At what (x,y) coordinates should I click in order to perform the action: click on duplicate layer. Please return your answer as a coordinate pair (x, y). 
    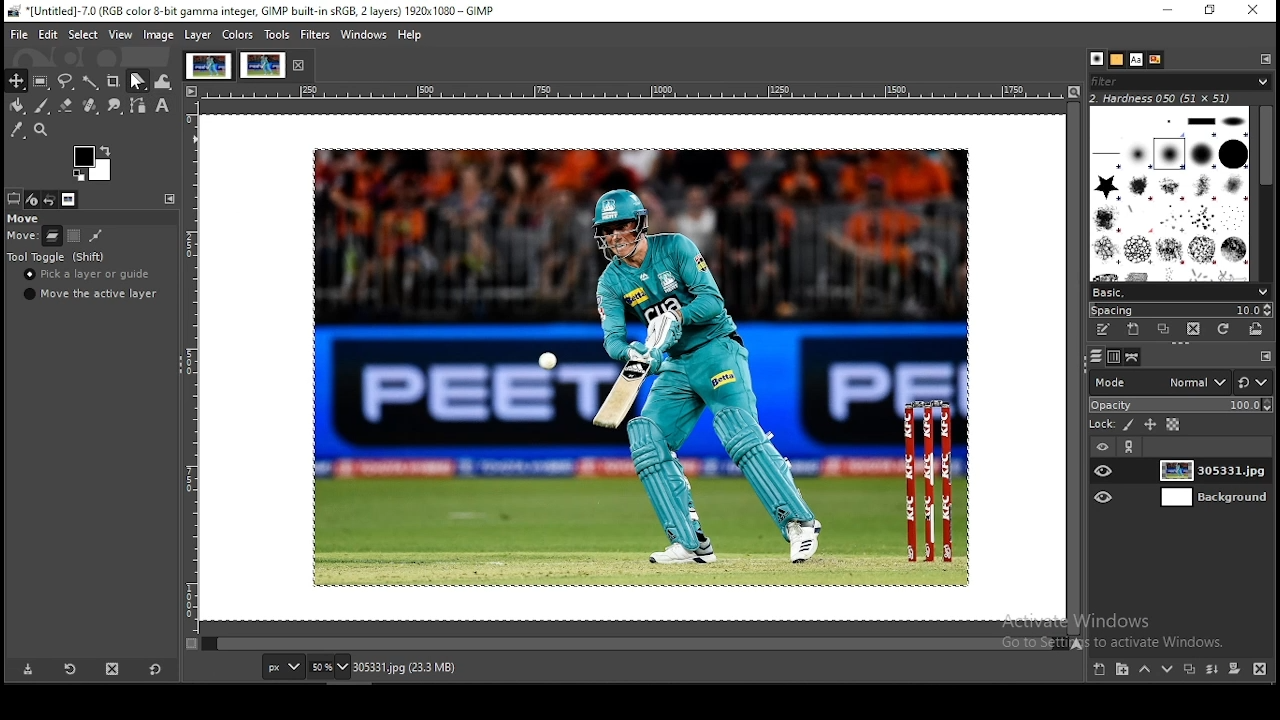
    Looking at the image, I should click on (1189, 669).